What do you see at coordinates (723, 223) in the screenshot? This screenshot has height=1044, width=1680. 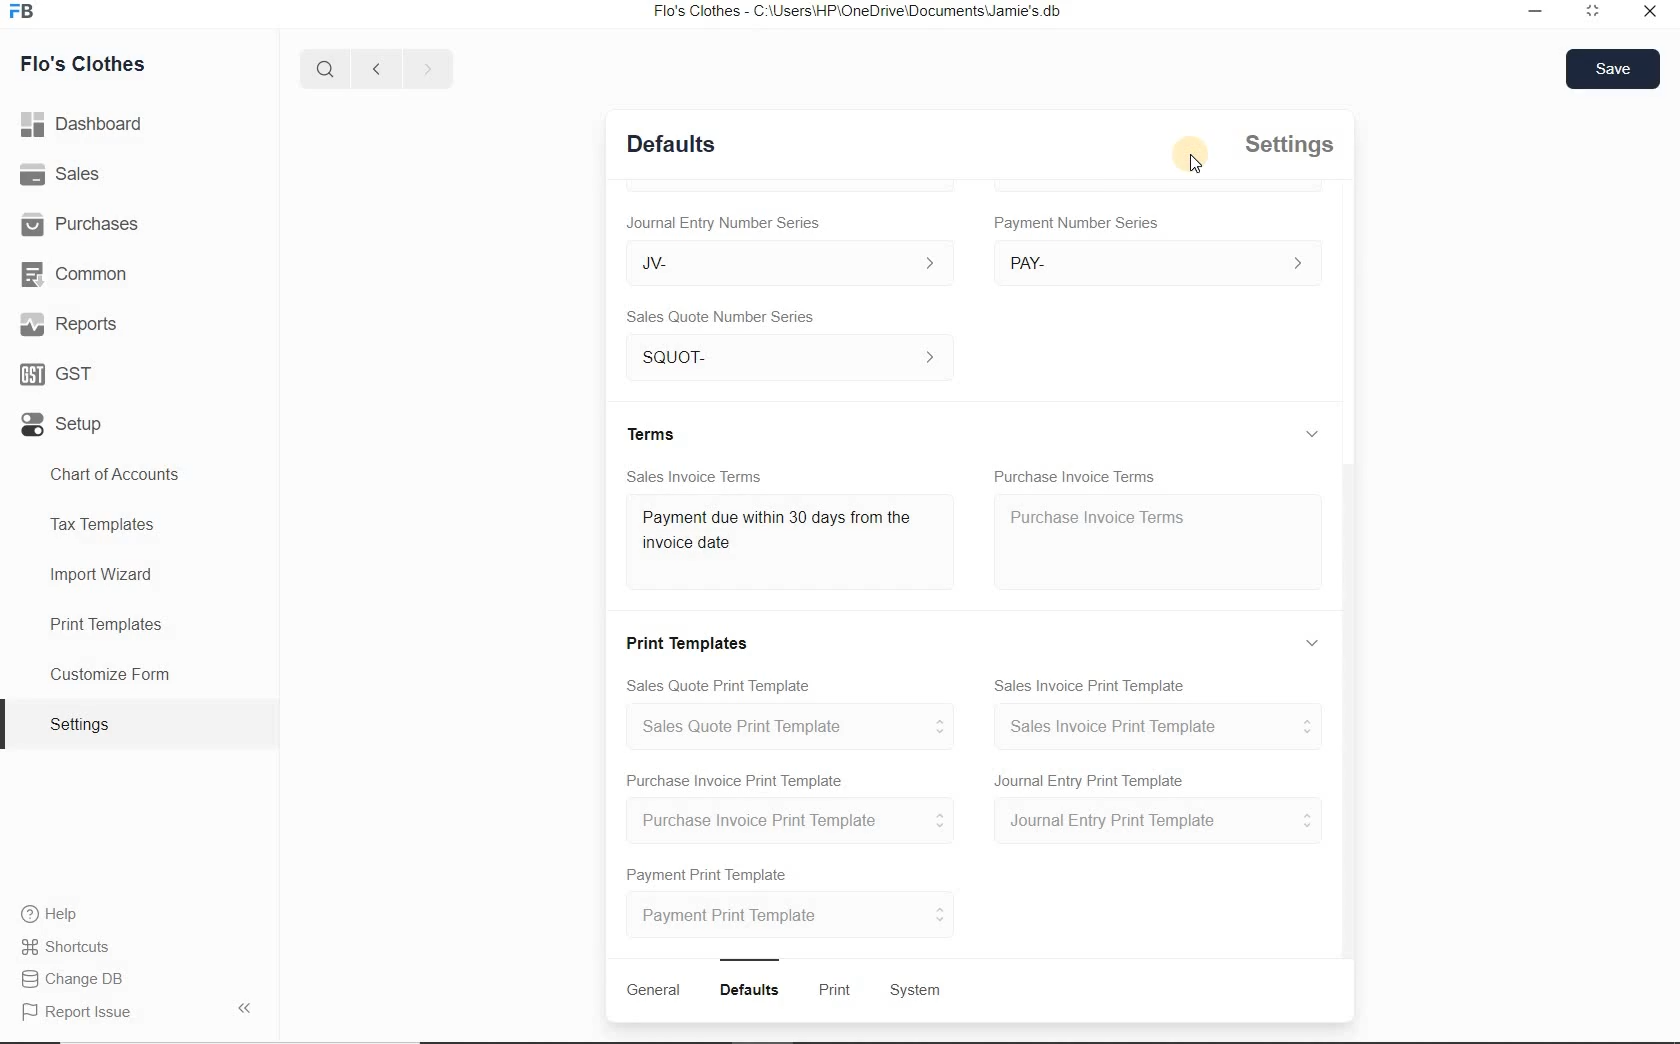 I see `Journal Entry Number Series` at bounding box center [723, 223].